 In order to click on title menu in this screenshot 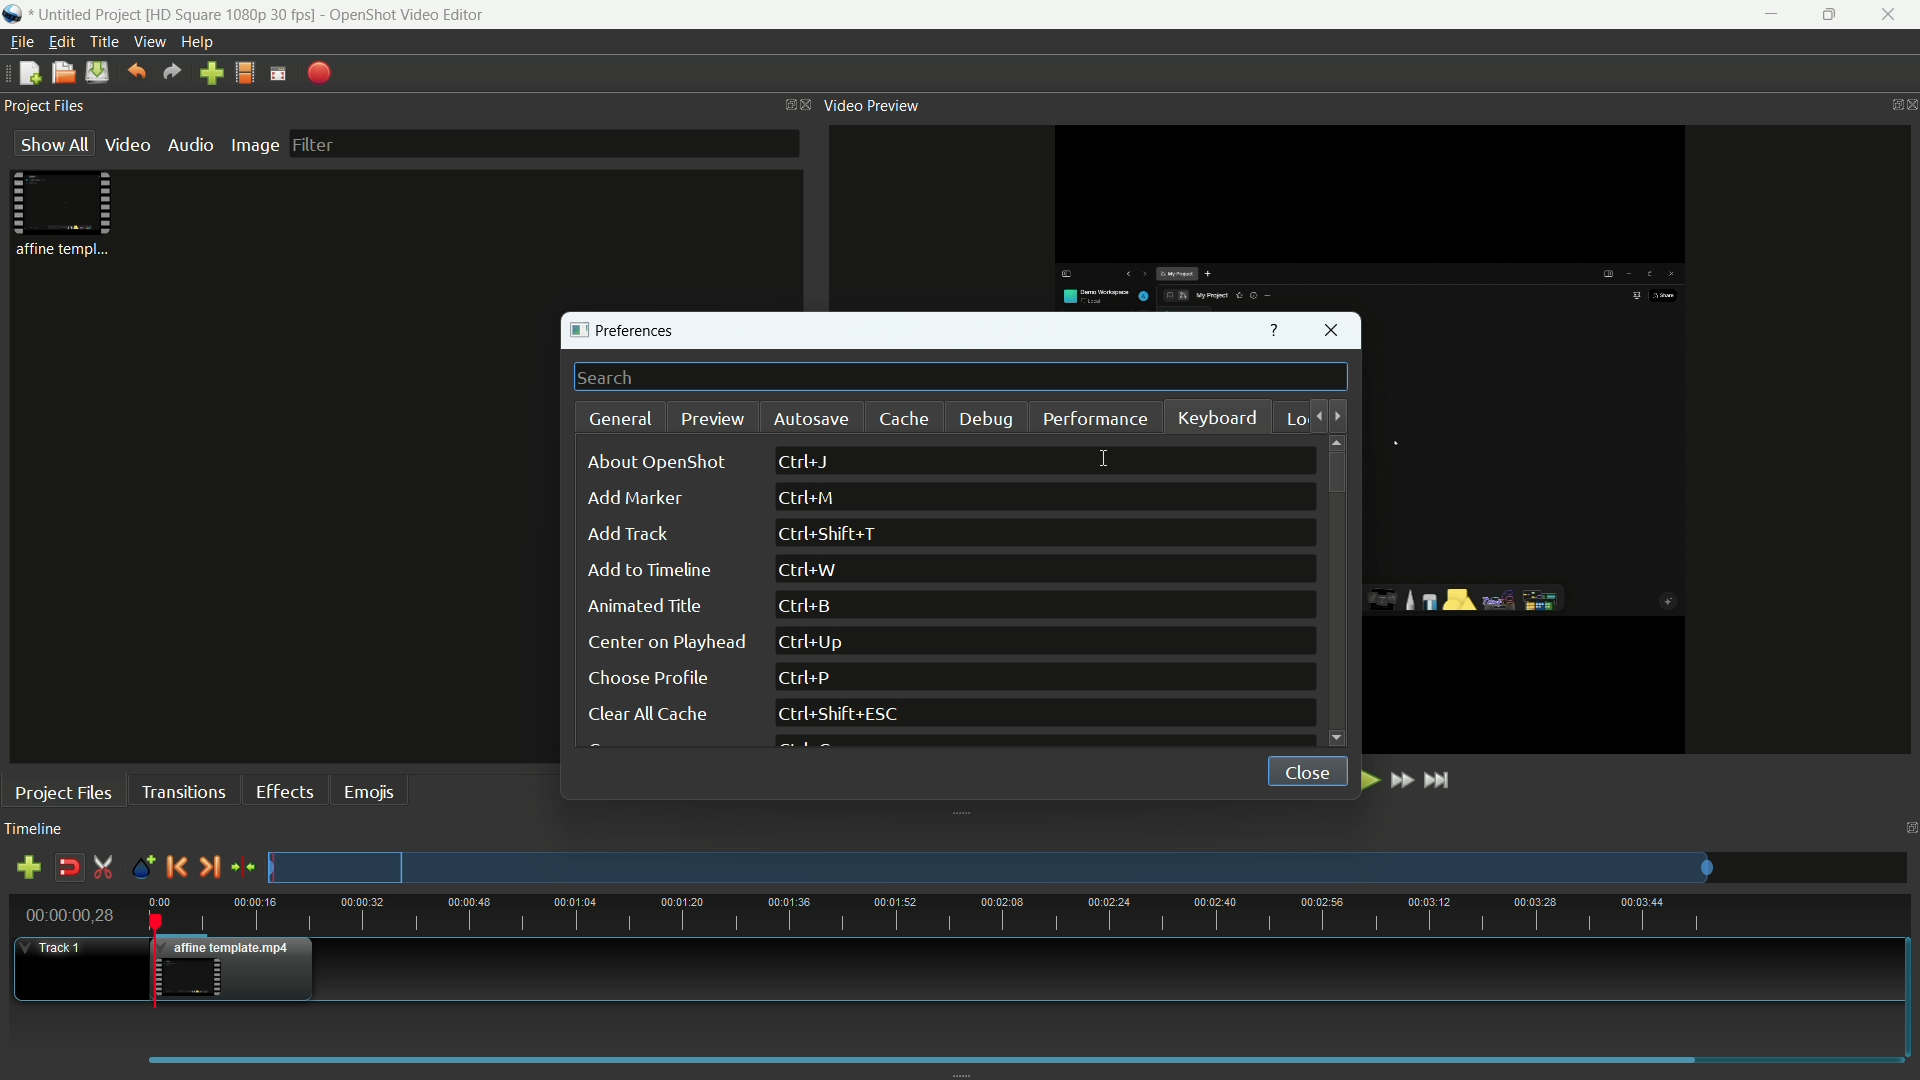, I will do `click(104, 41)`.